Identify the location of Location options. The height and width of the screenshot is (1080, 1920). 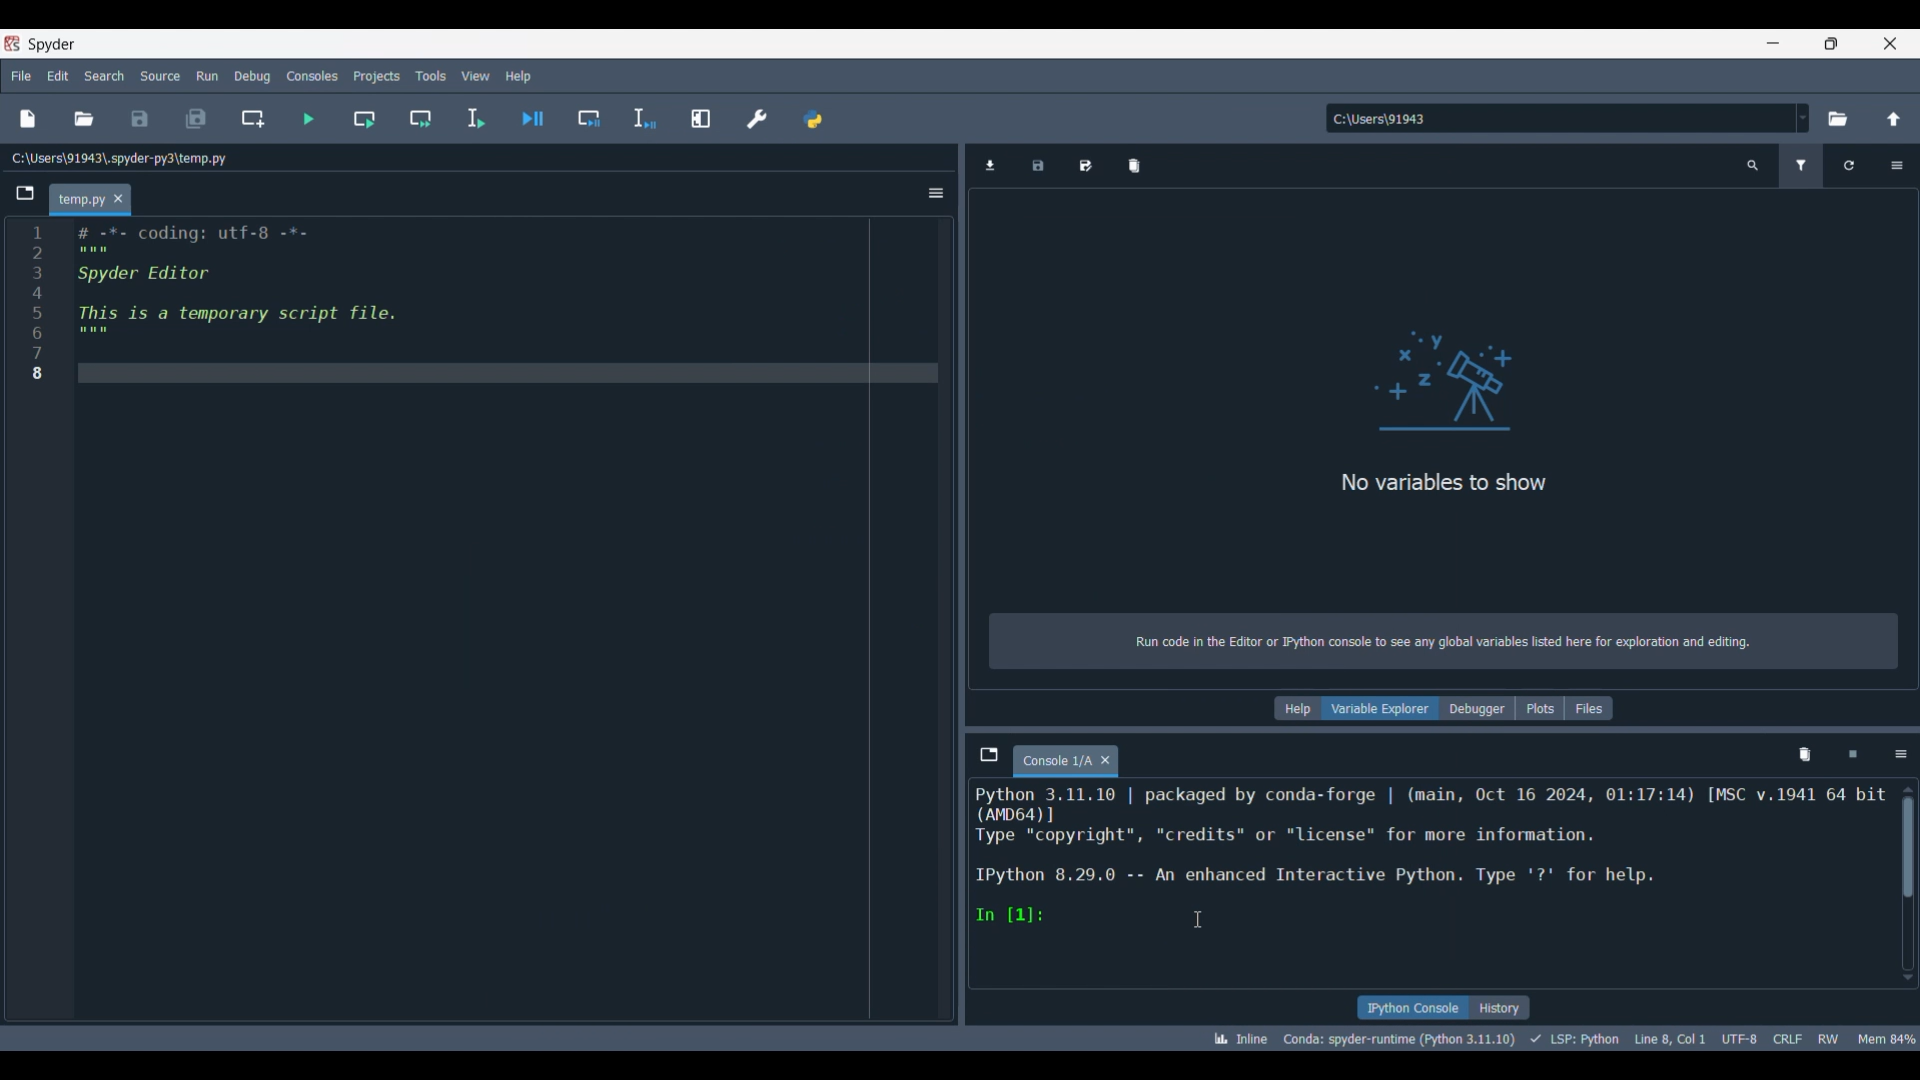
(1803, 118).